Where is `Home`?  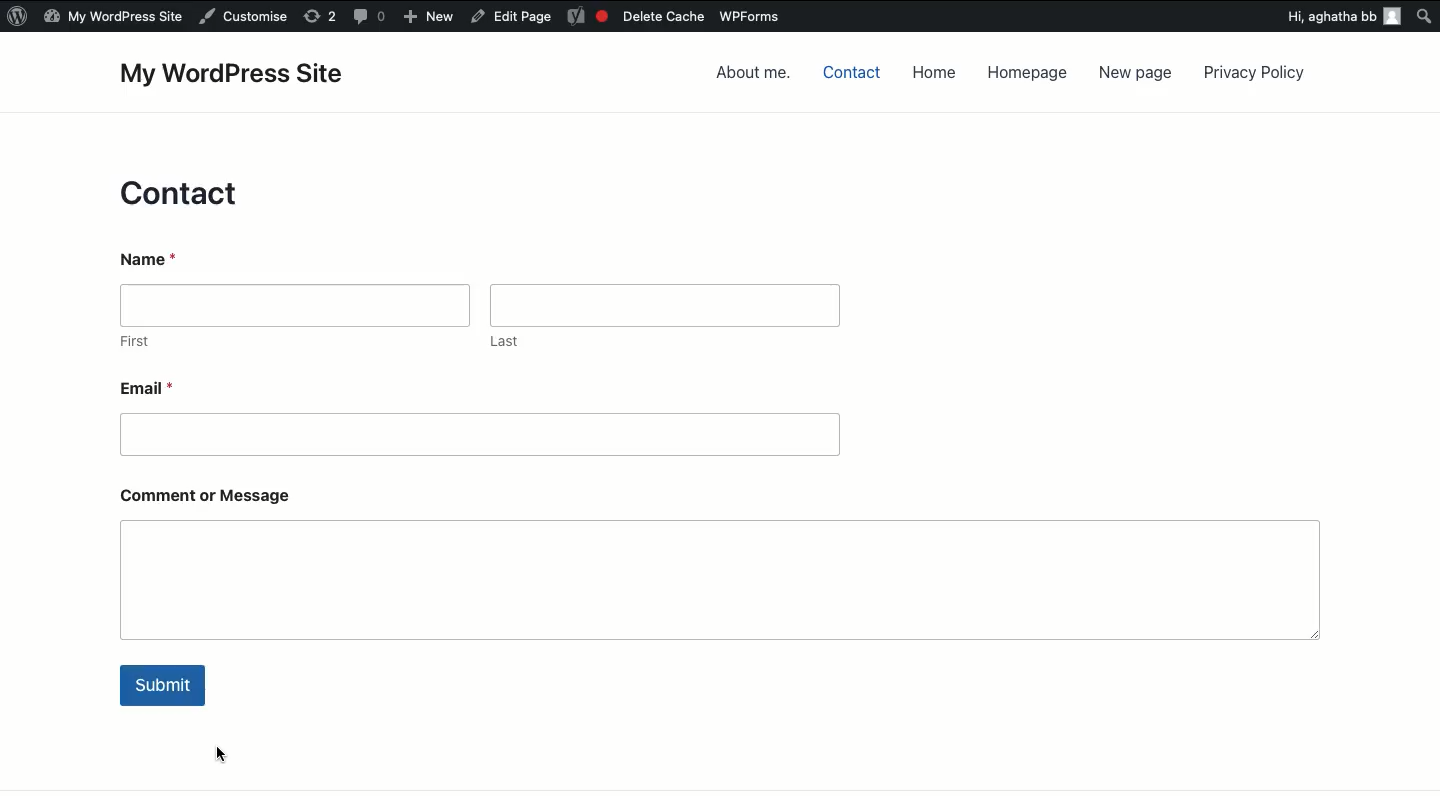
Home is located at coordinates (939, 74).